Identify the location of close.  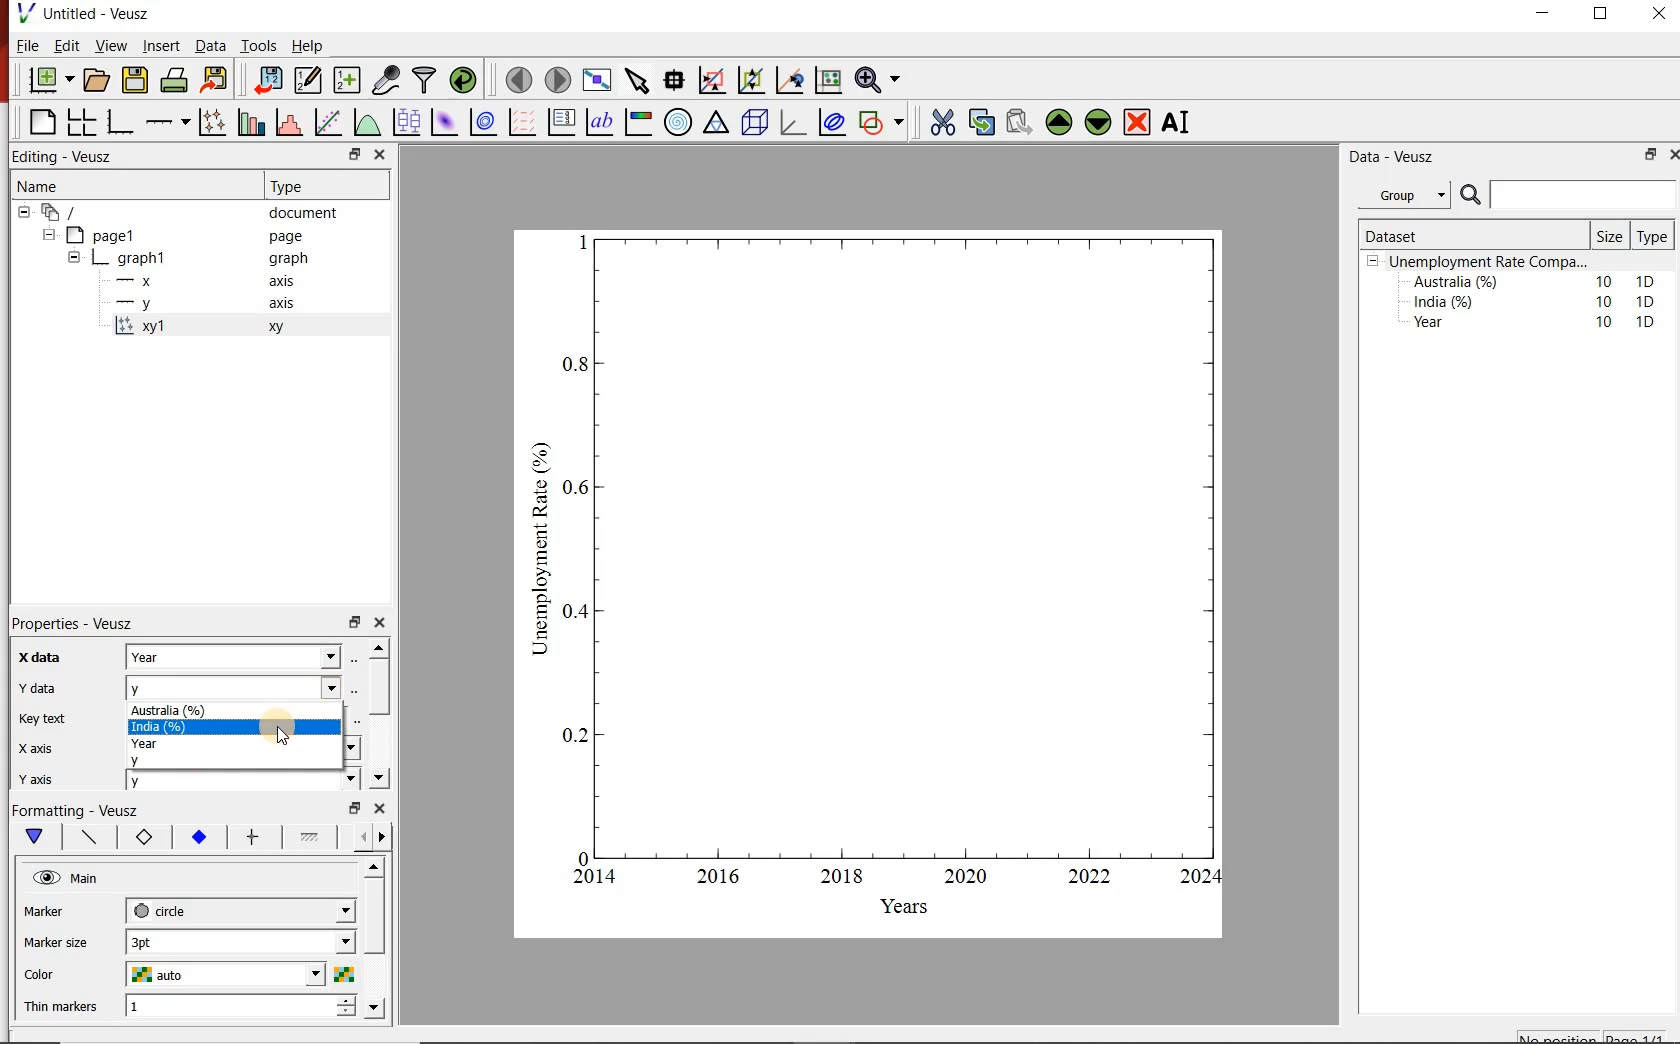
(1674, 153).